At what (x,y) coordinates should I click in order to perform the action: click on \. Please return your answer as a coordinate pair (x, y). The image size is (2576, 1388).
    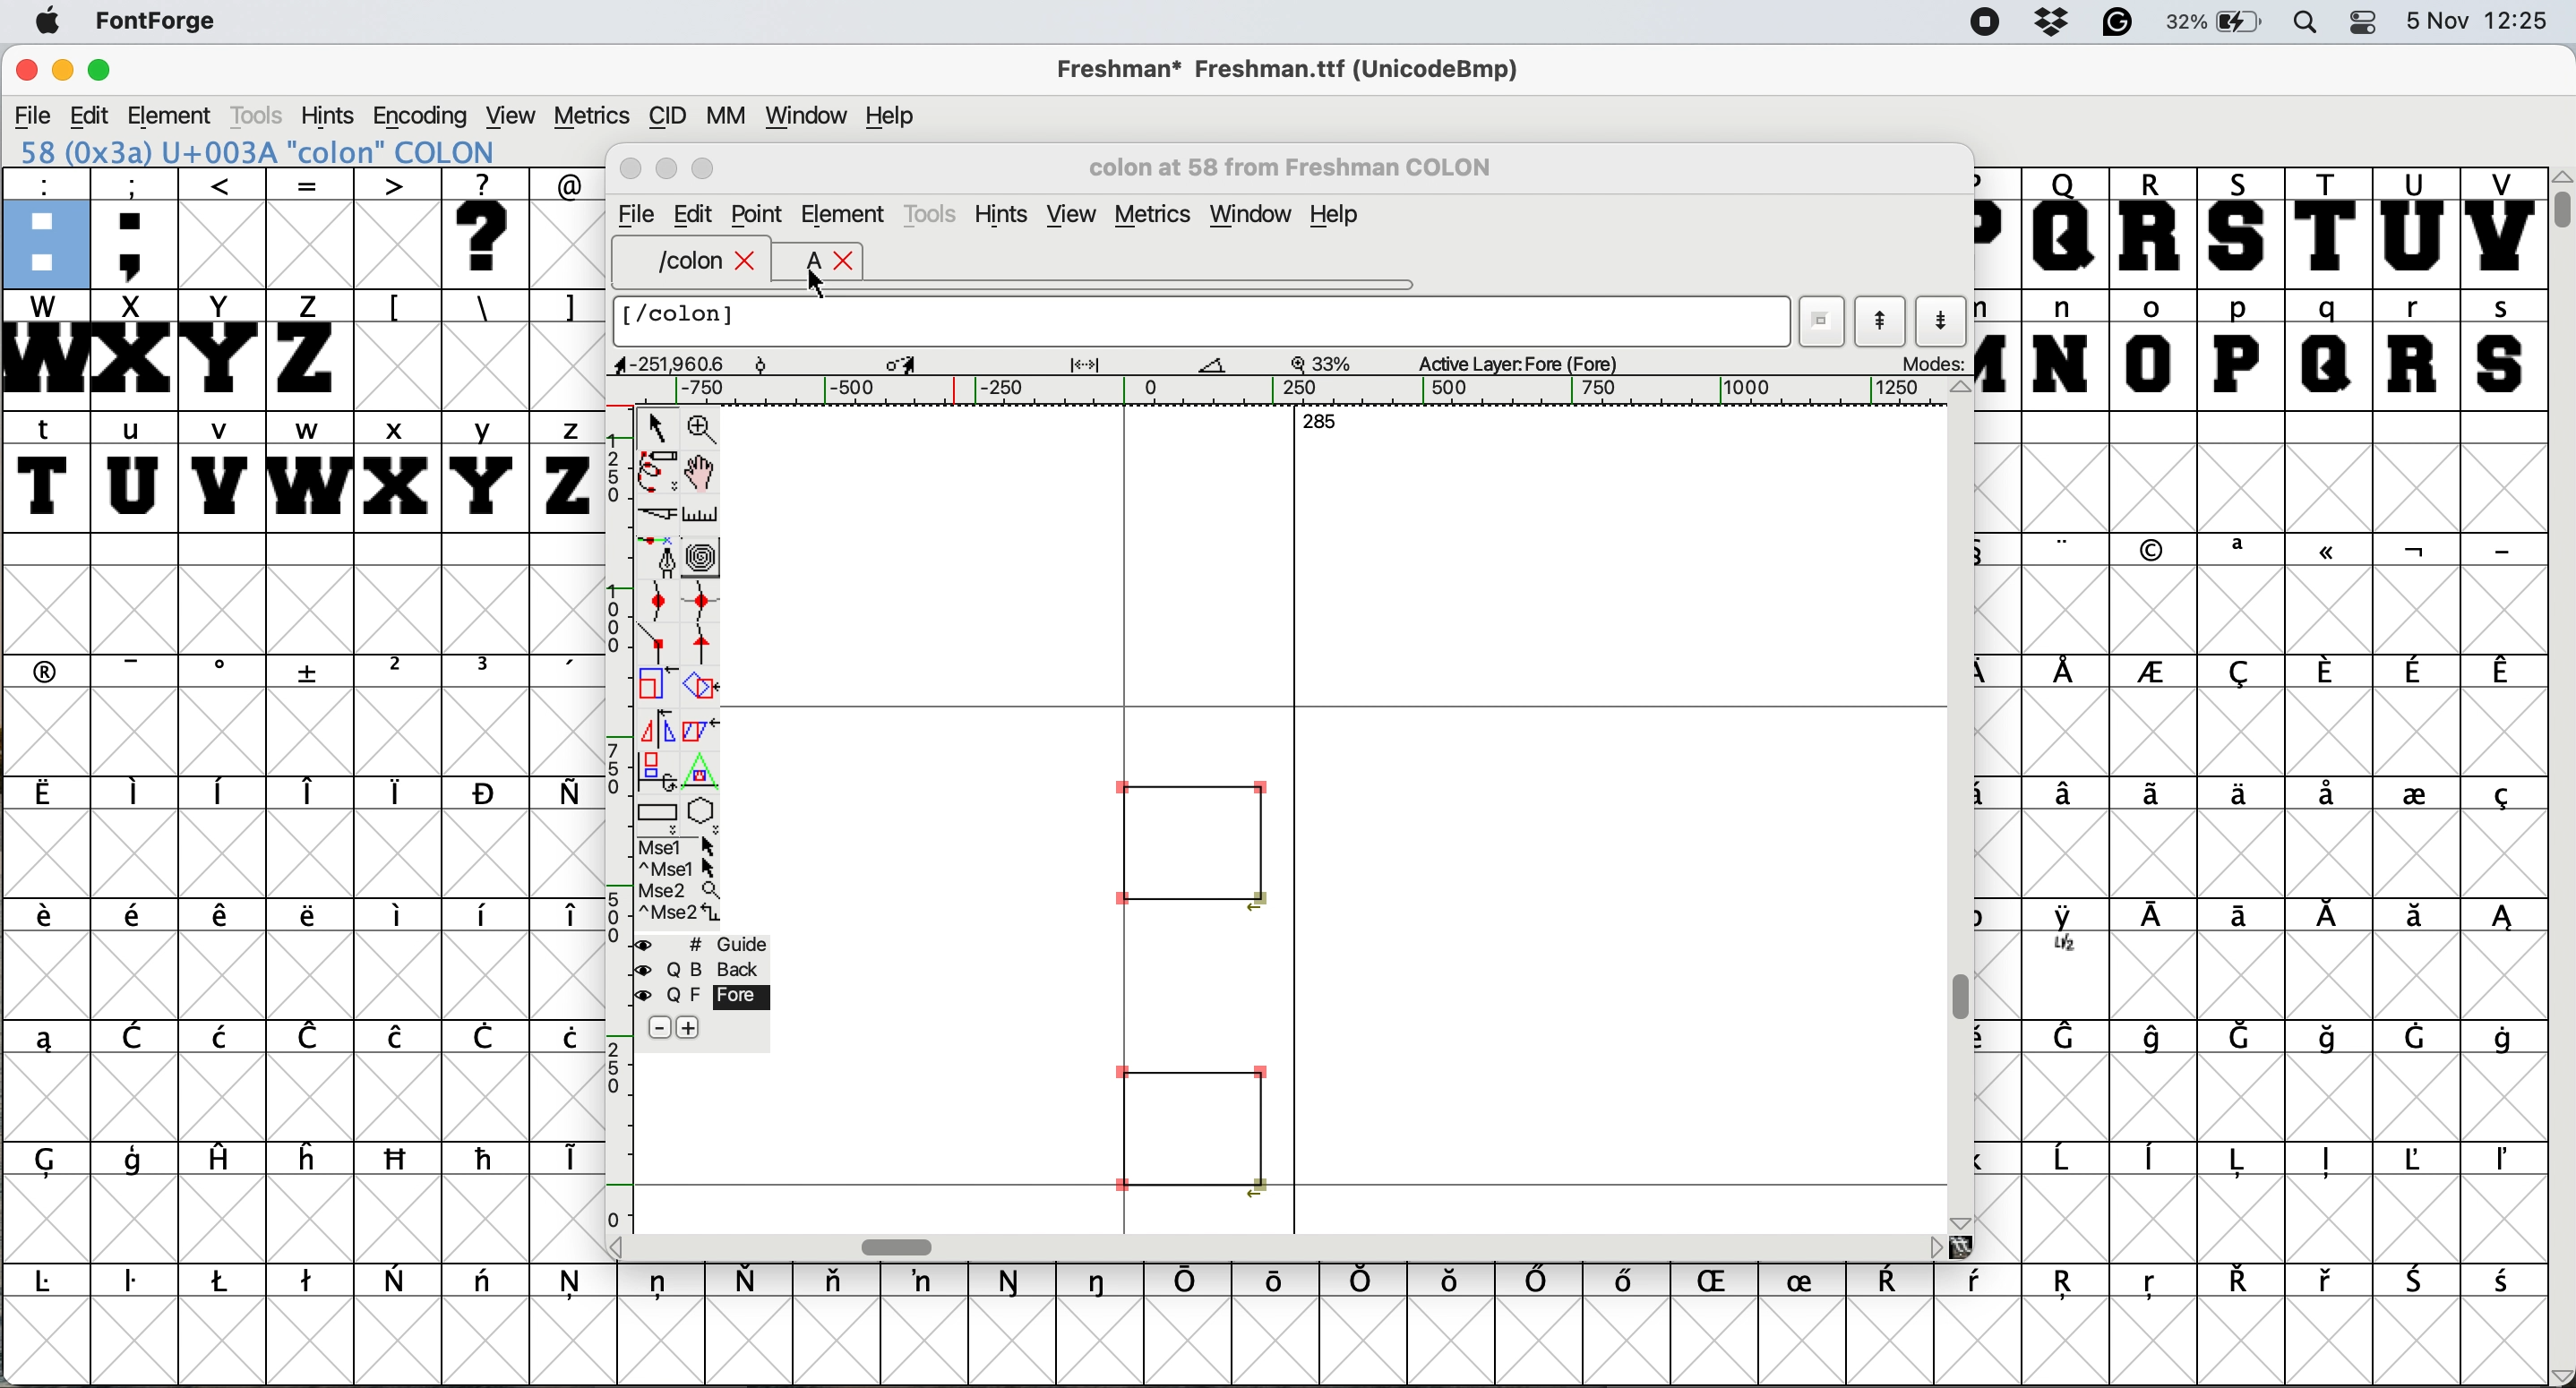
    Looking at the image, I should click on (484, 307).